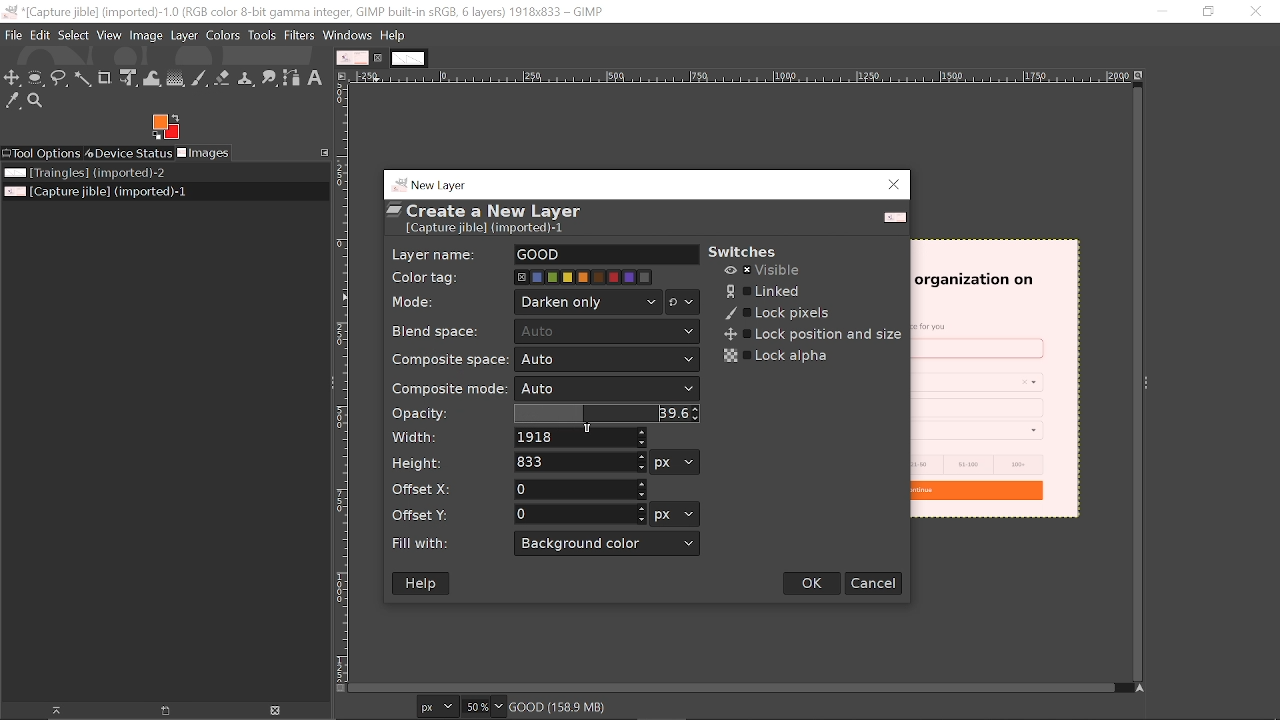 The height and width of the screenshot is (720, 1280). Describe the element at coordinates (606, 255) in the screenshot. I see `layer name` at that location.